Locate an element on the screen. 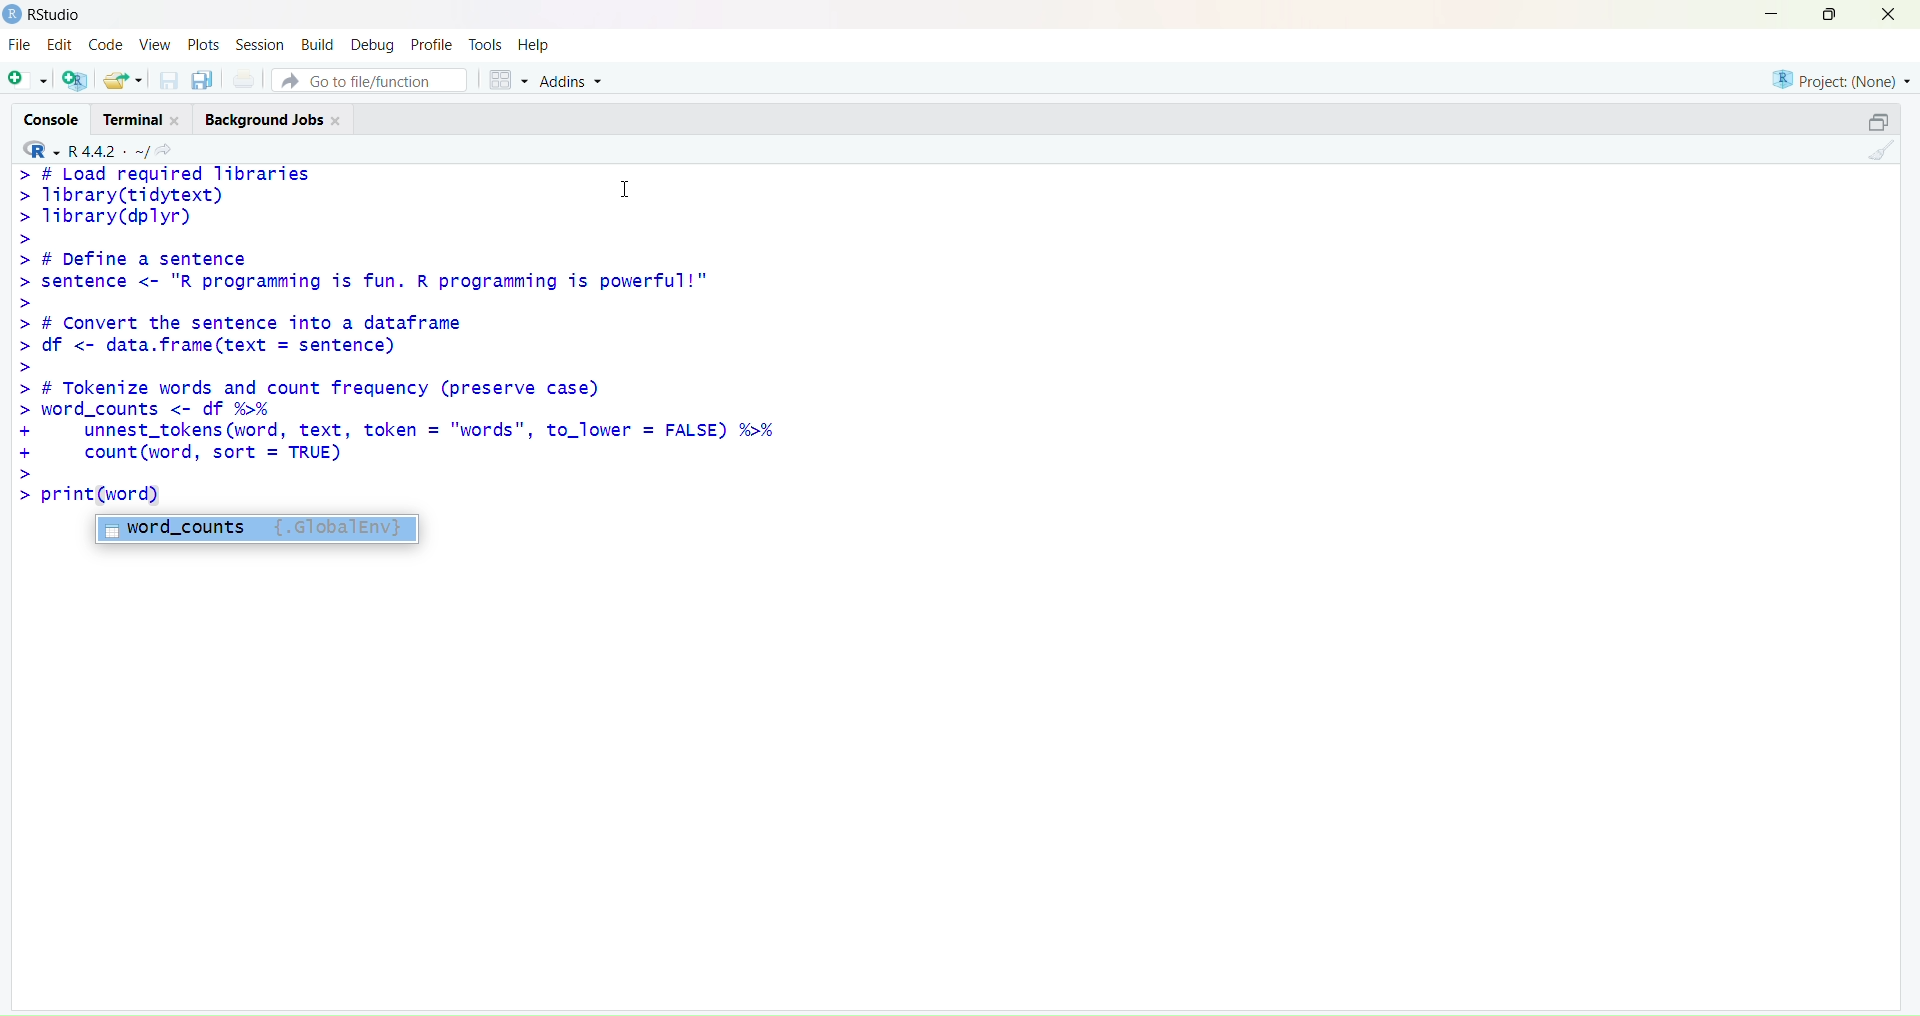 The image size is (1920, 1016). workspace panes is located at coordinates (505, 81).